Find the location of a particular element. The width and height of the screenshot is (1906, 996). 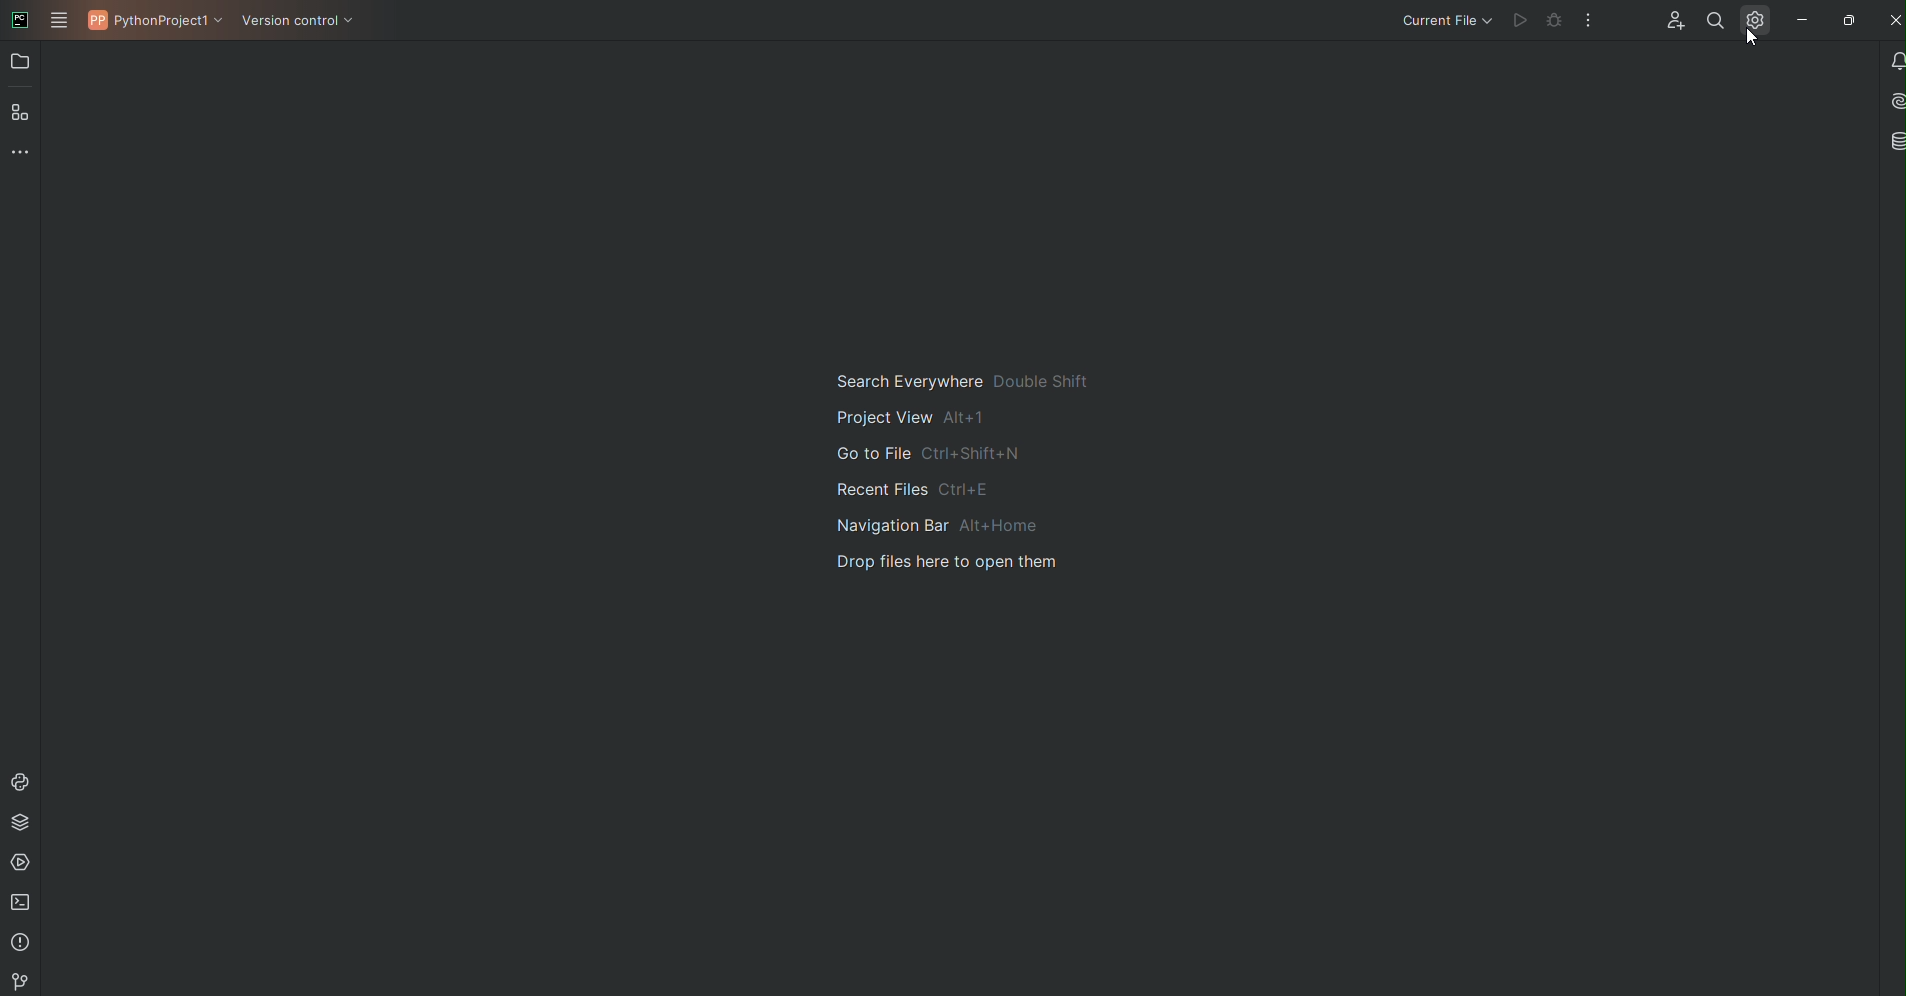

go to file is located at coordinates (927, 452).